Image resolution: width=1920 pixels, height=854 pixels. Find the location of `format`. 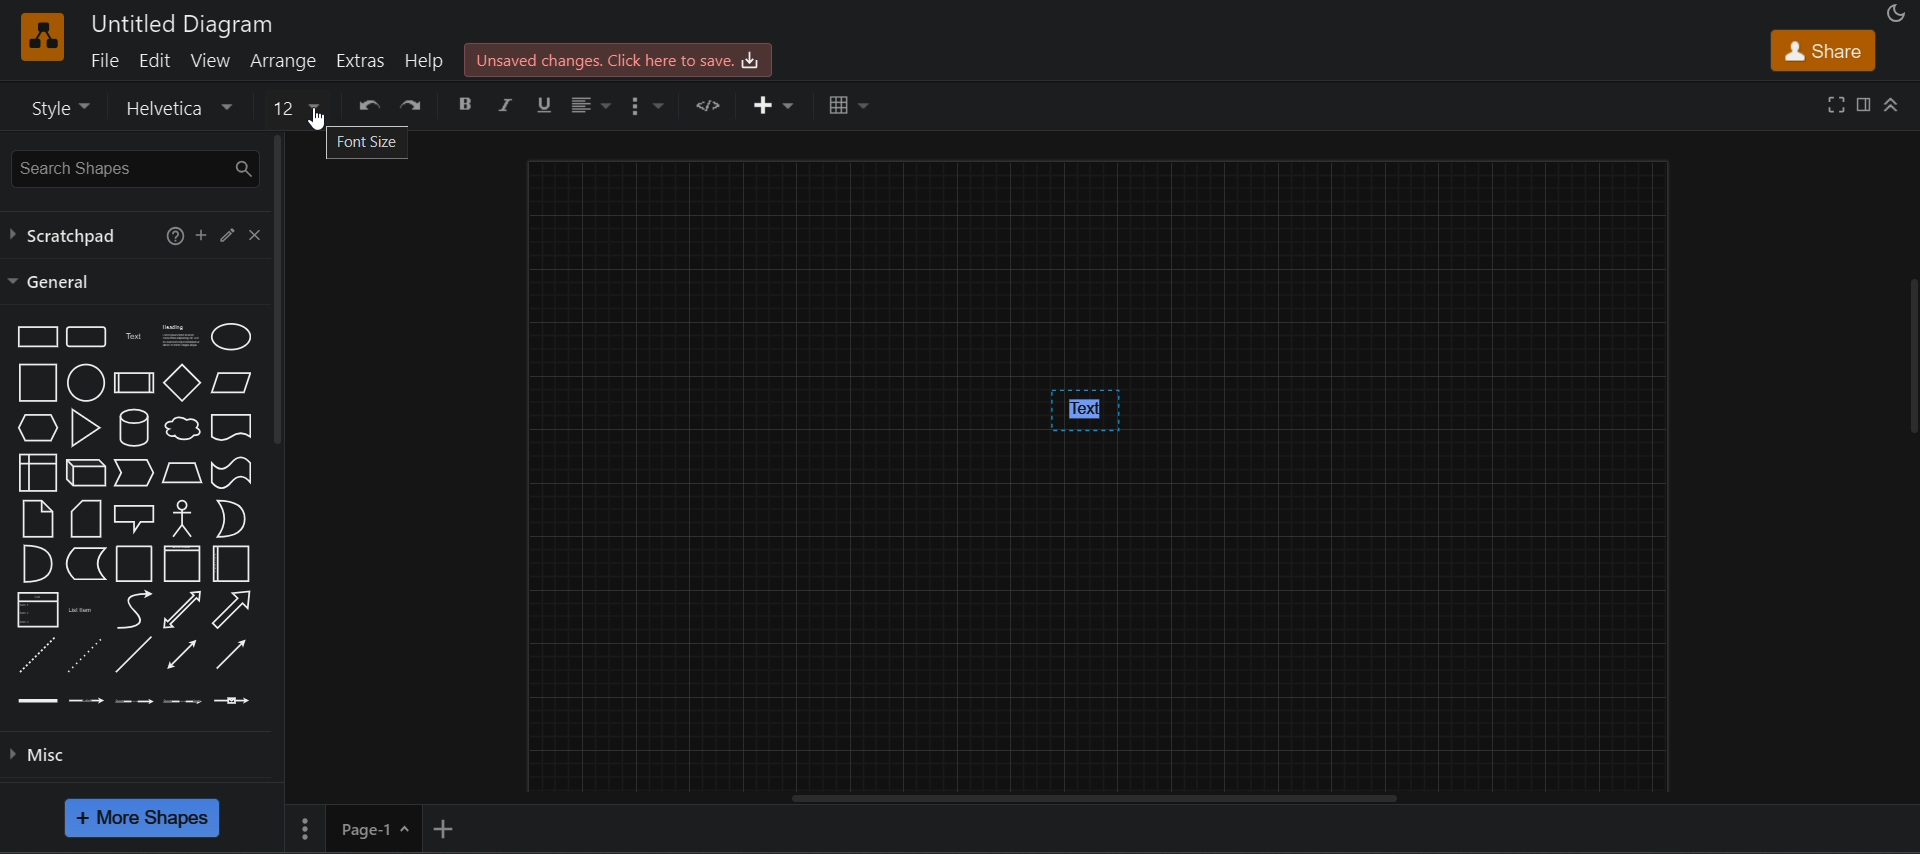

format is located at coordinates (1863, 104).